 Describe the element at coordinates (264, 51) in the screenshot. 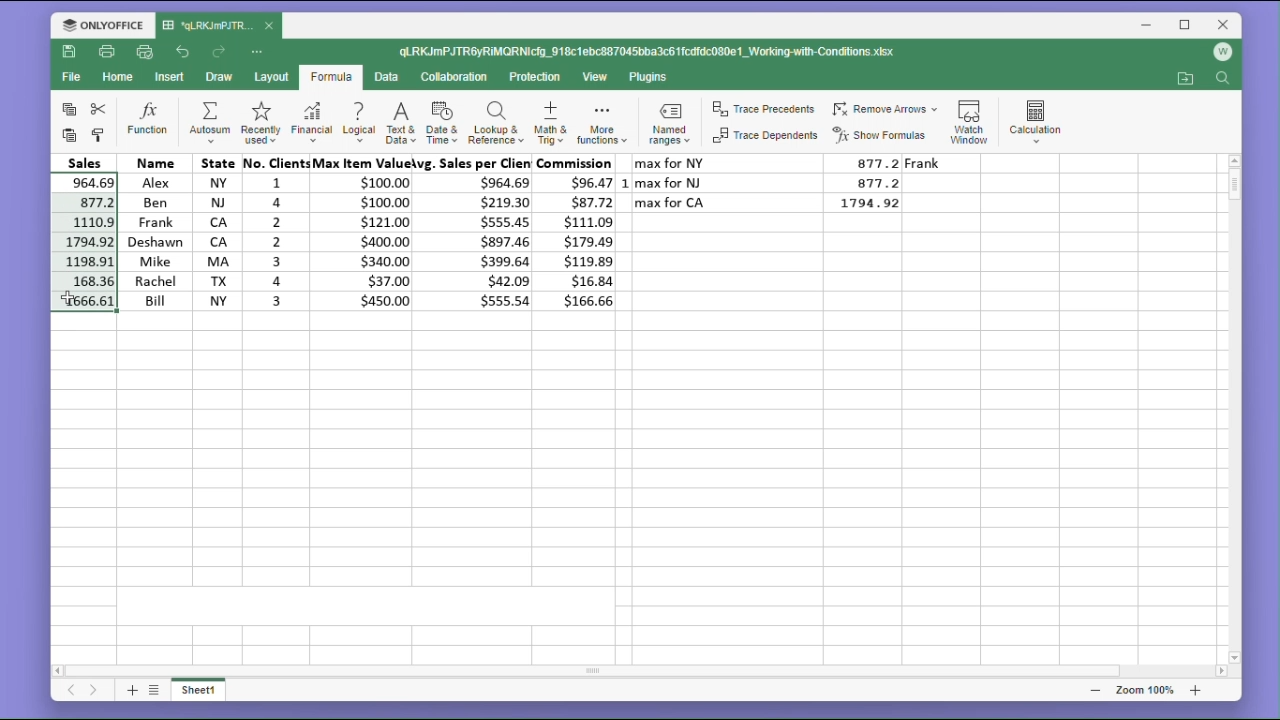

I see `customize quick access toolbar` at that location.